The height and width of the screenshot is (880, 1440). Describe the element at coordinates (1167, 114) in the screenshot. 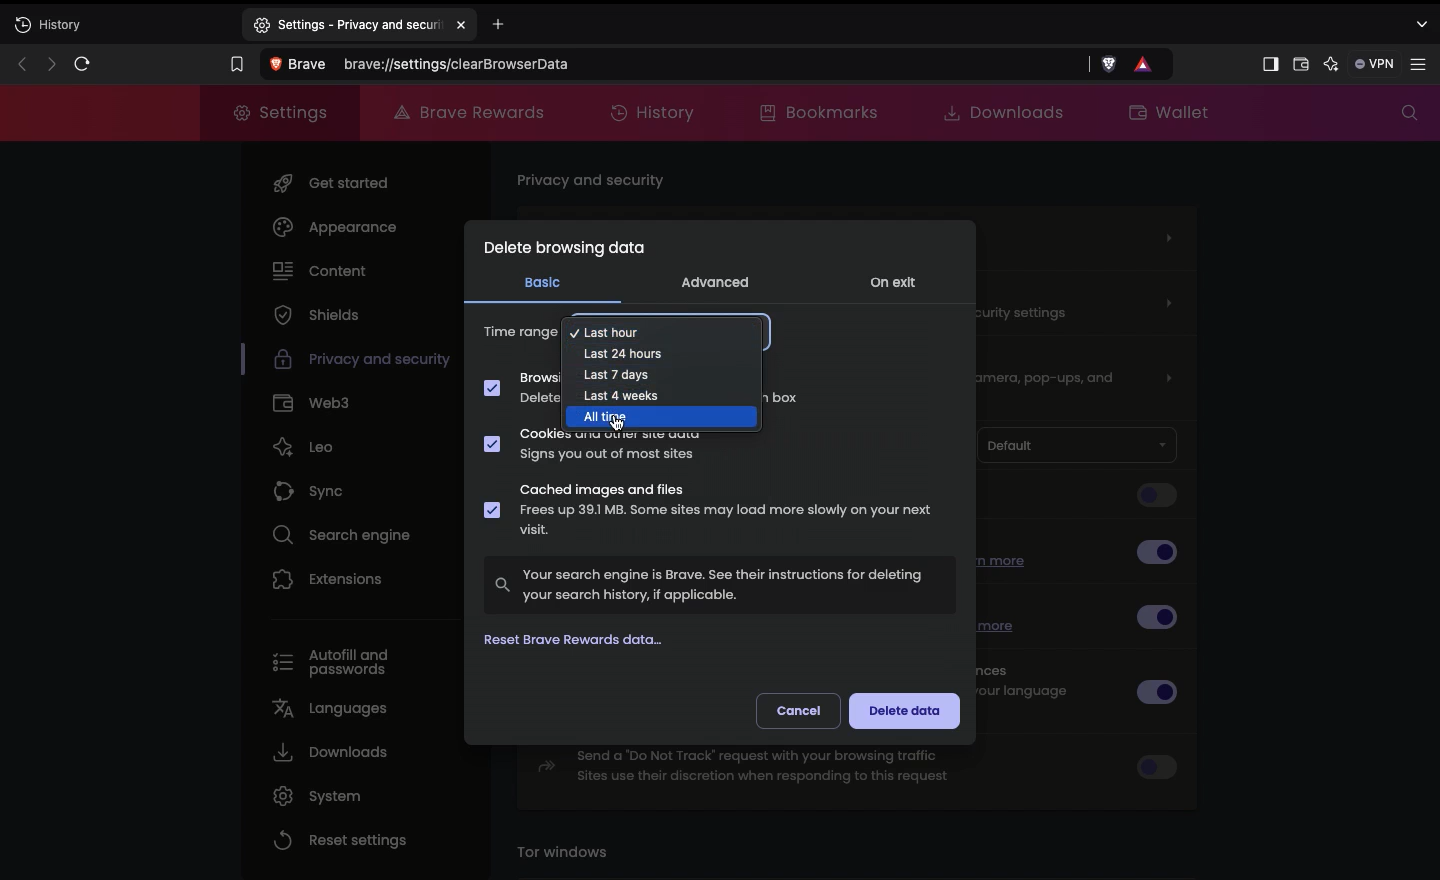

I see `Wallet` at that location.